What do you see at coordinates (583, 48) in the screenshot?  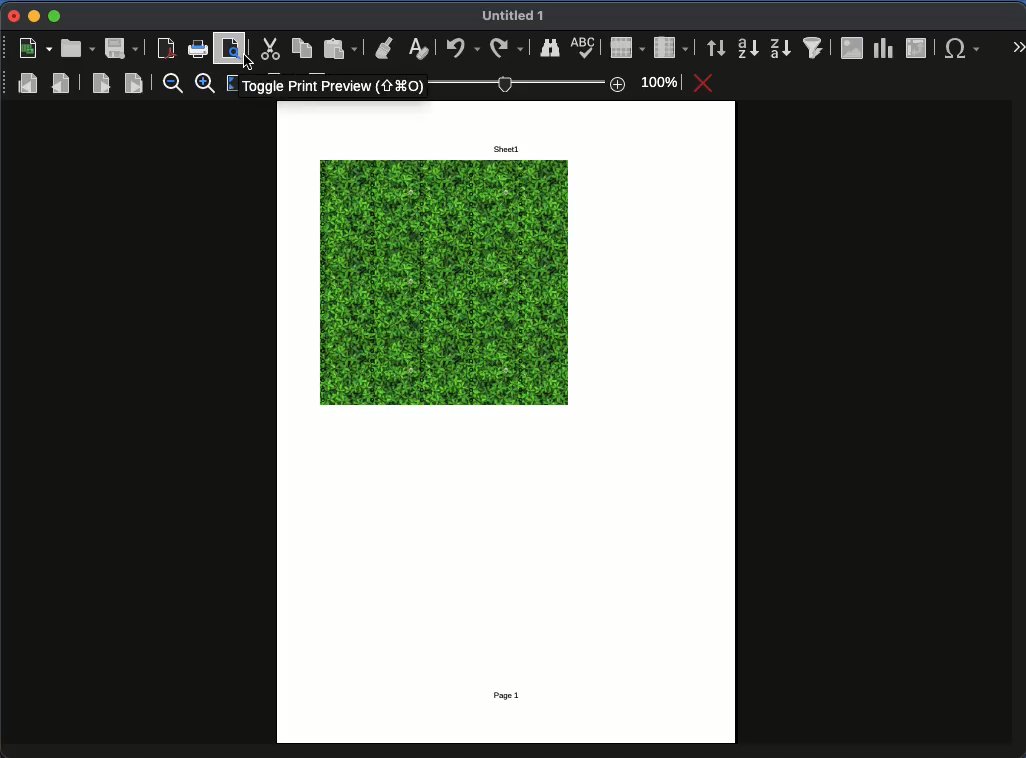 I see `spell check` at bounding box center [583, 48].